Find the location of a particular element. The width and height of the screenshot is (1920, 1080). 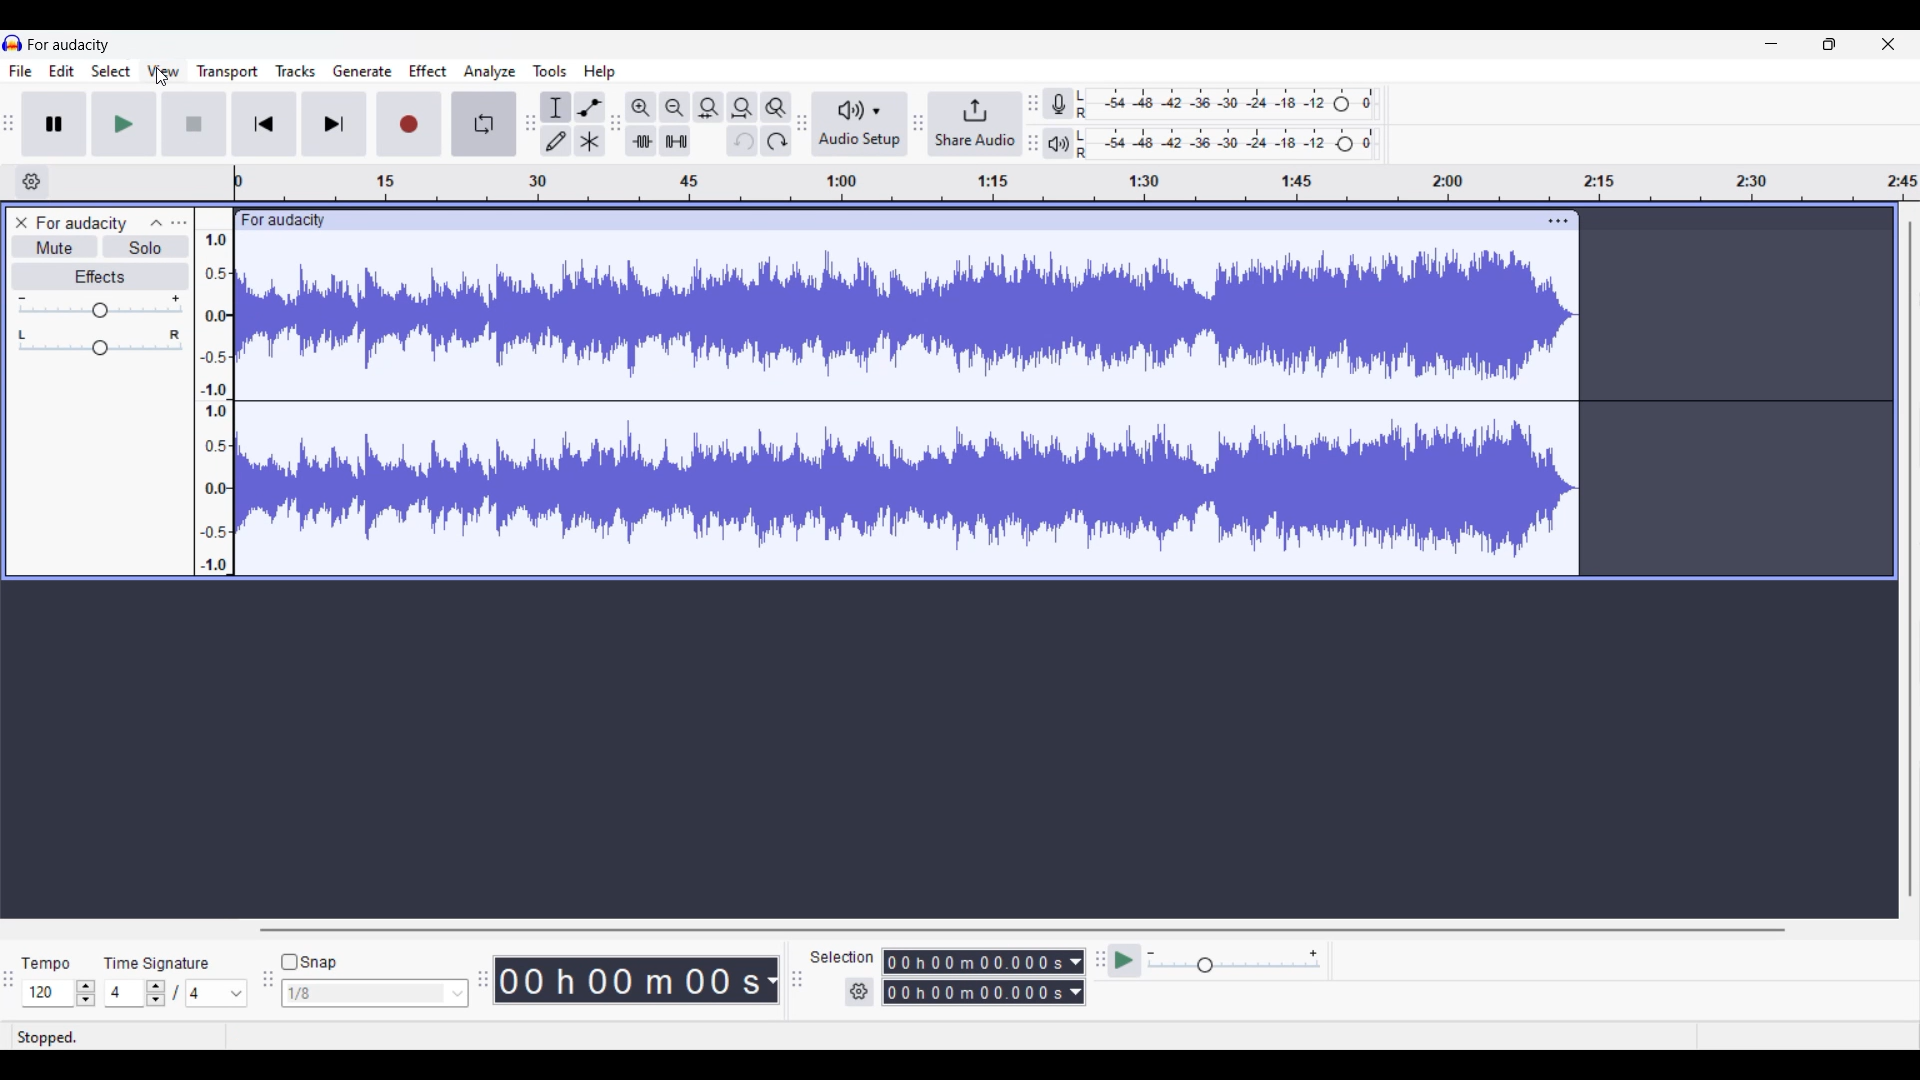

Horizontal slide bar is located at coordinates (1022, 930).